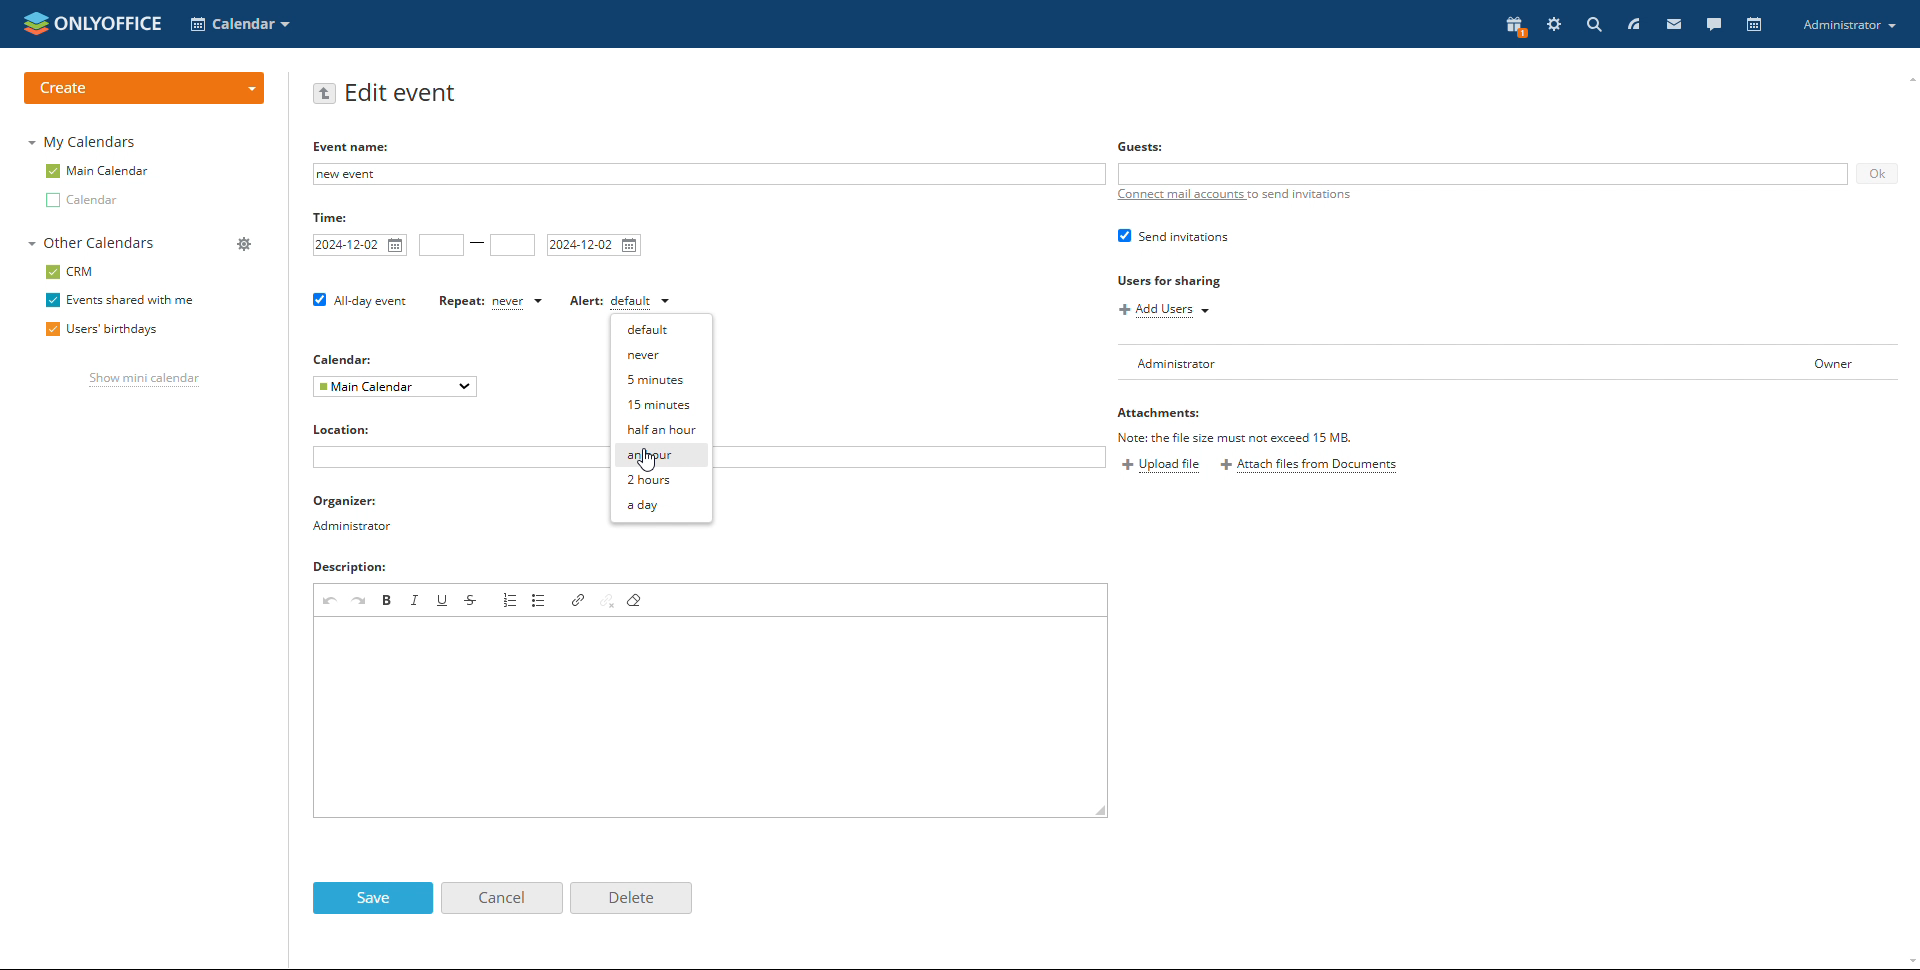  Describe the element at coordinates (1512, 362) in the screenshot. I see `user list` at that location.